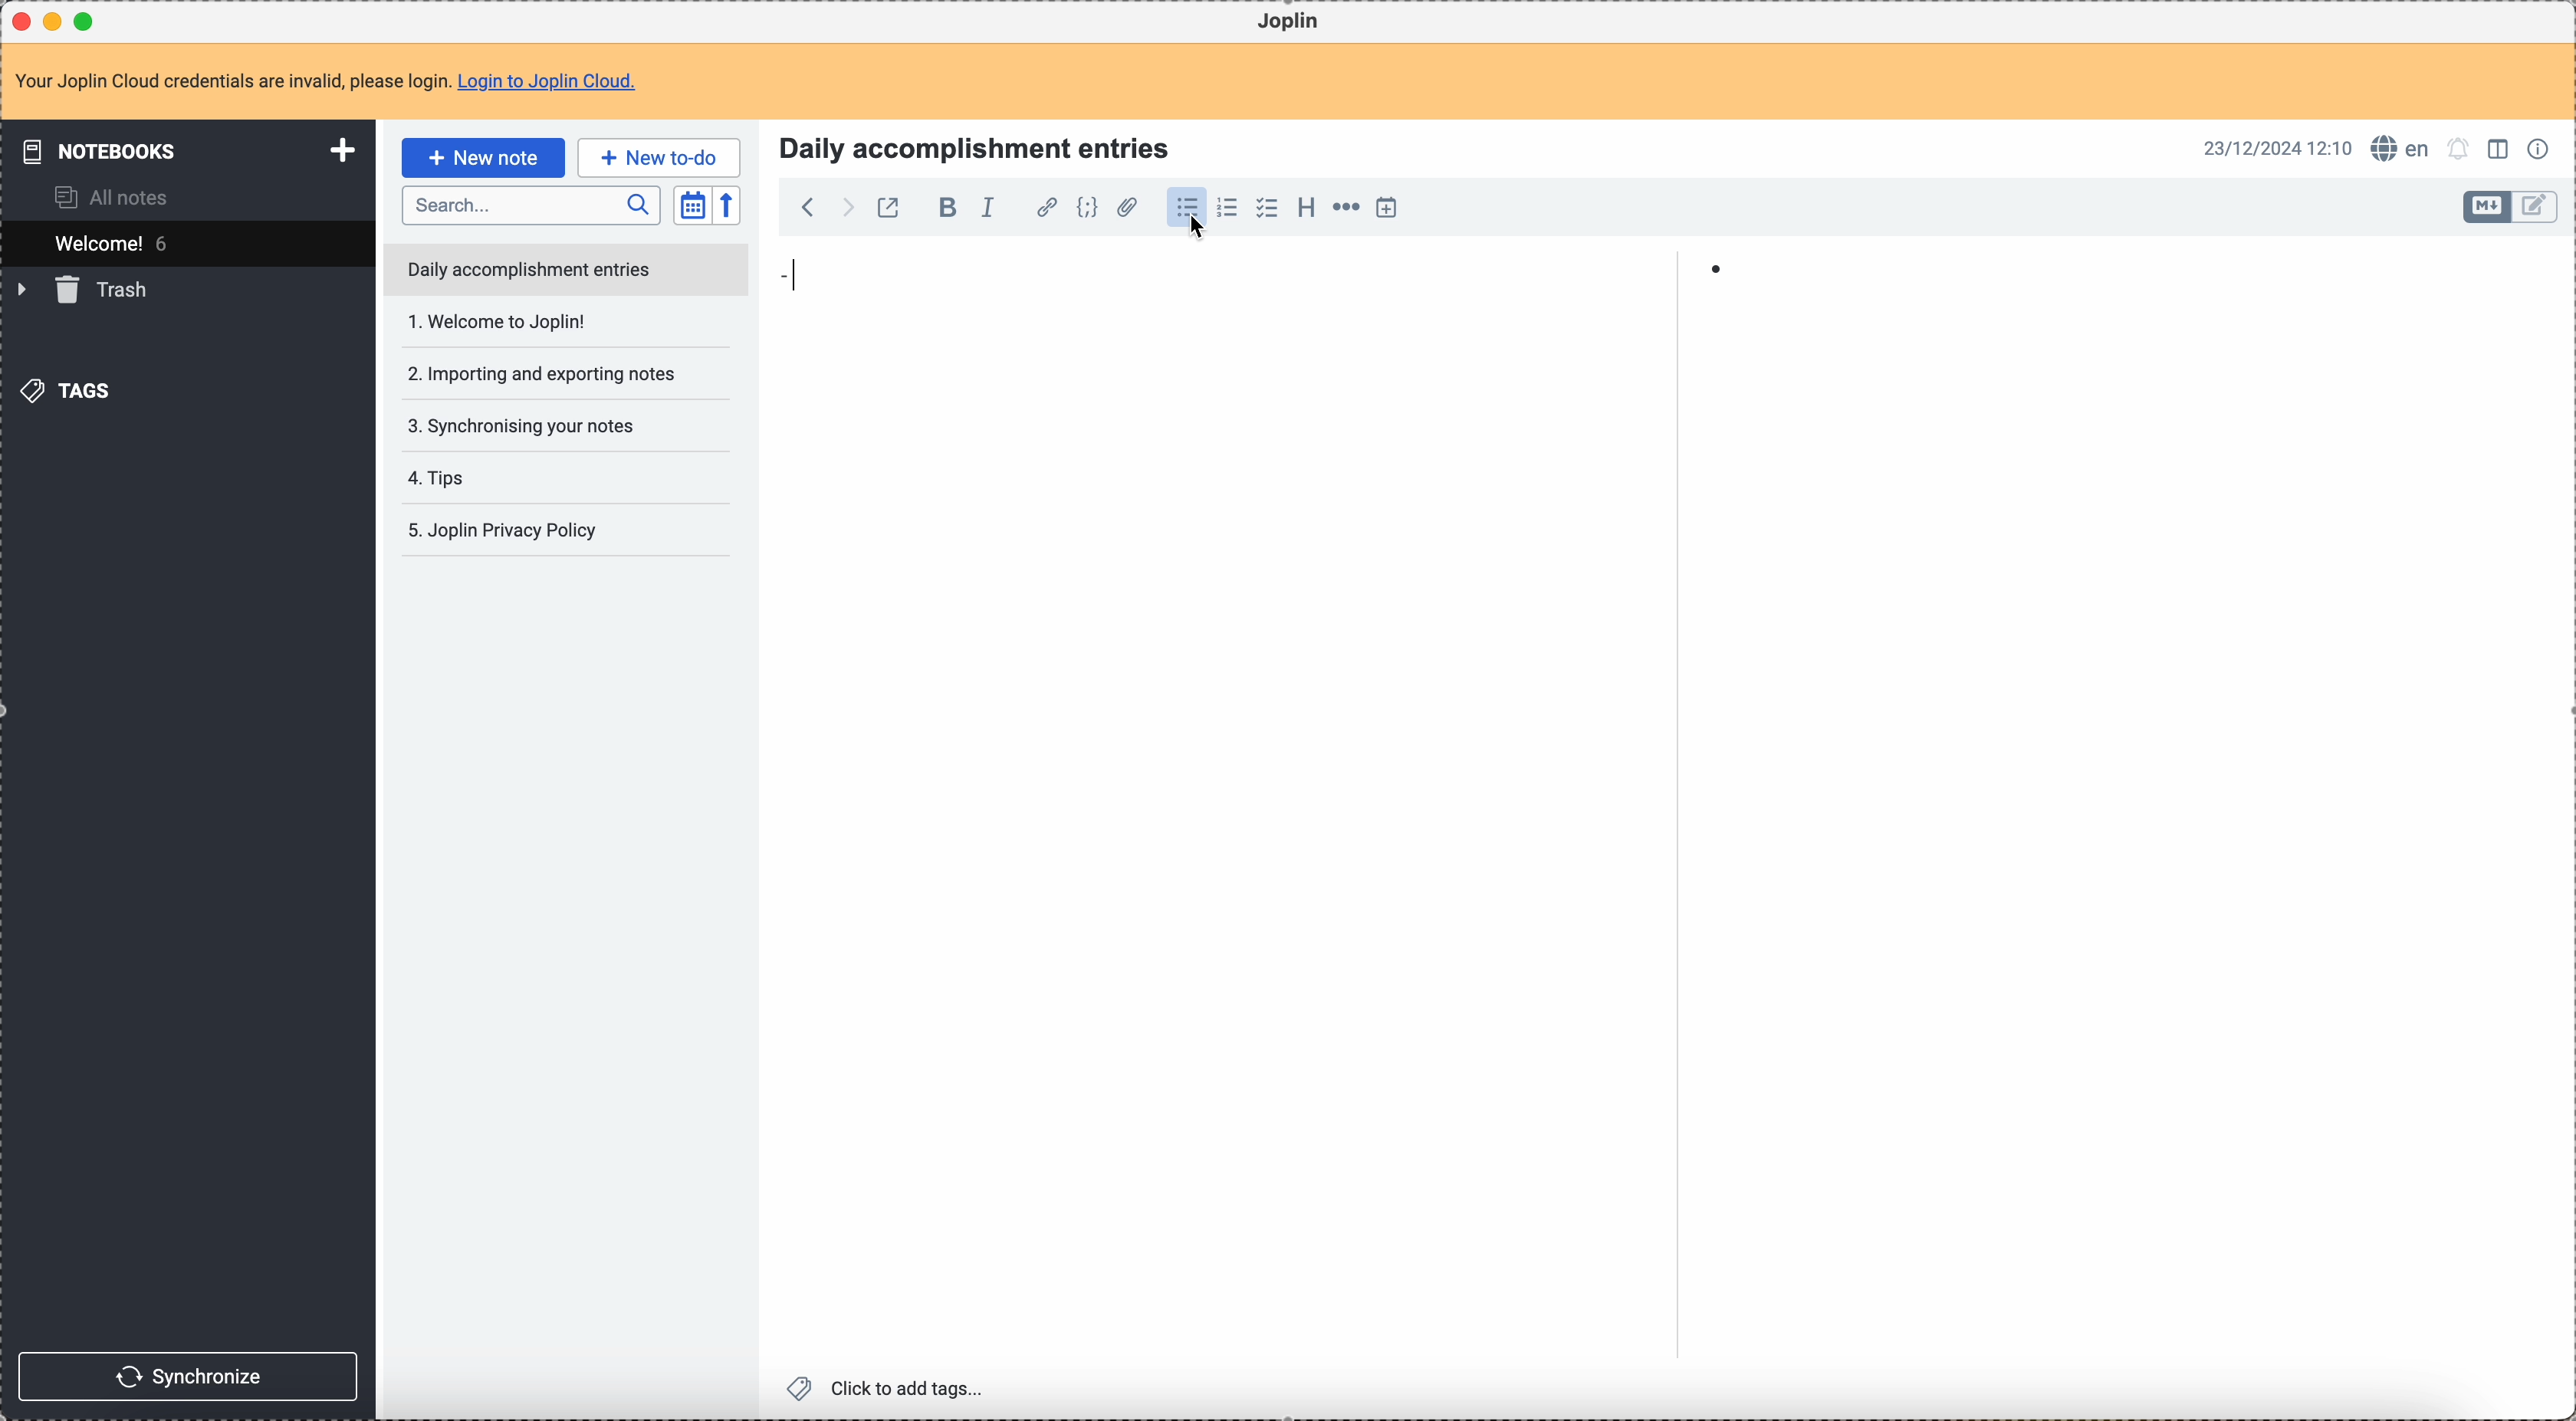 This screenshot has width=2576, height=1421. Describe the element at coordinates (971, 146) in the screenshot. I see `Title` at that location.